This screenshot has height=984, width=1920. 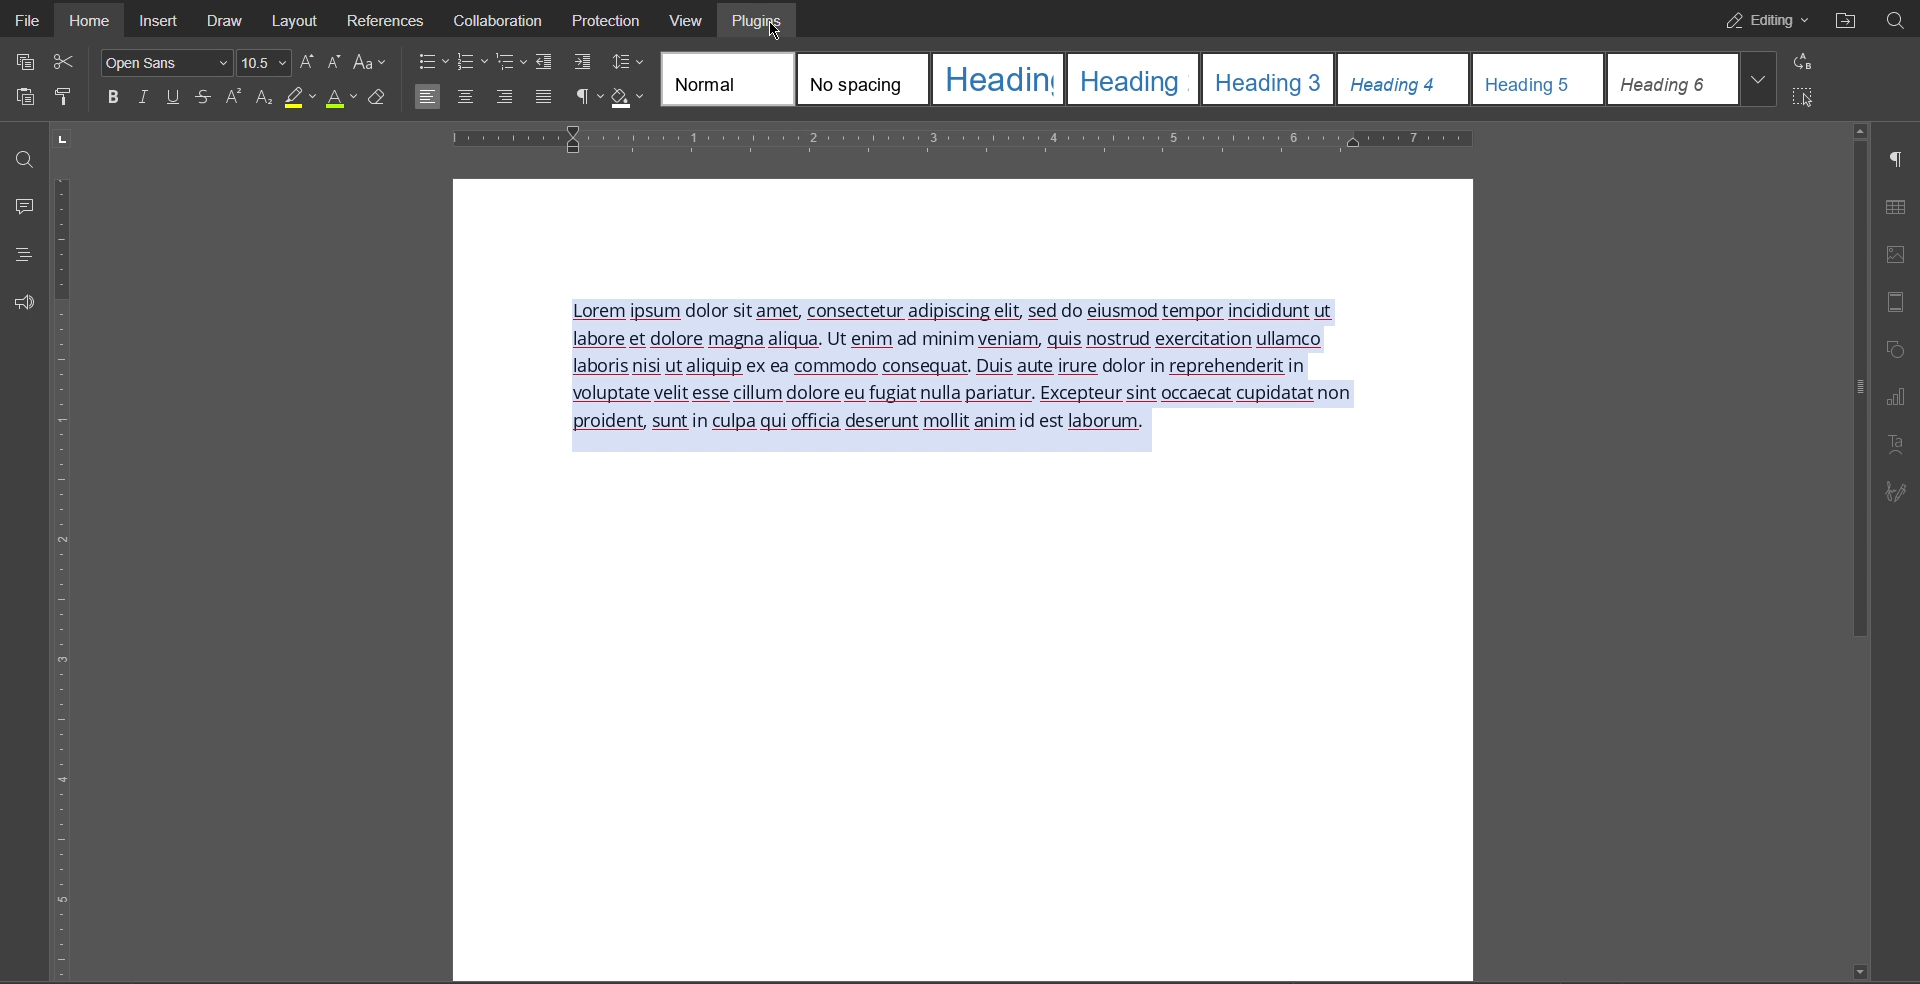 I want to click on Left Alignment, so click(x=430, y=97).